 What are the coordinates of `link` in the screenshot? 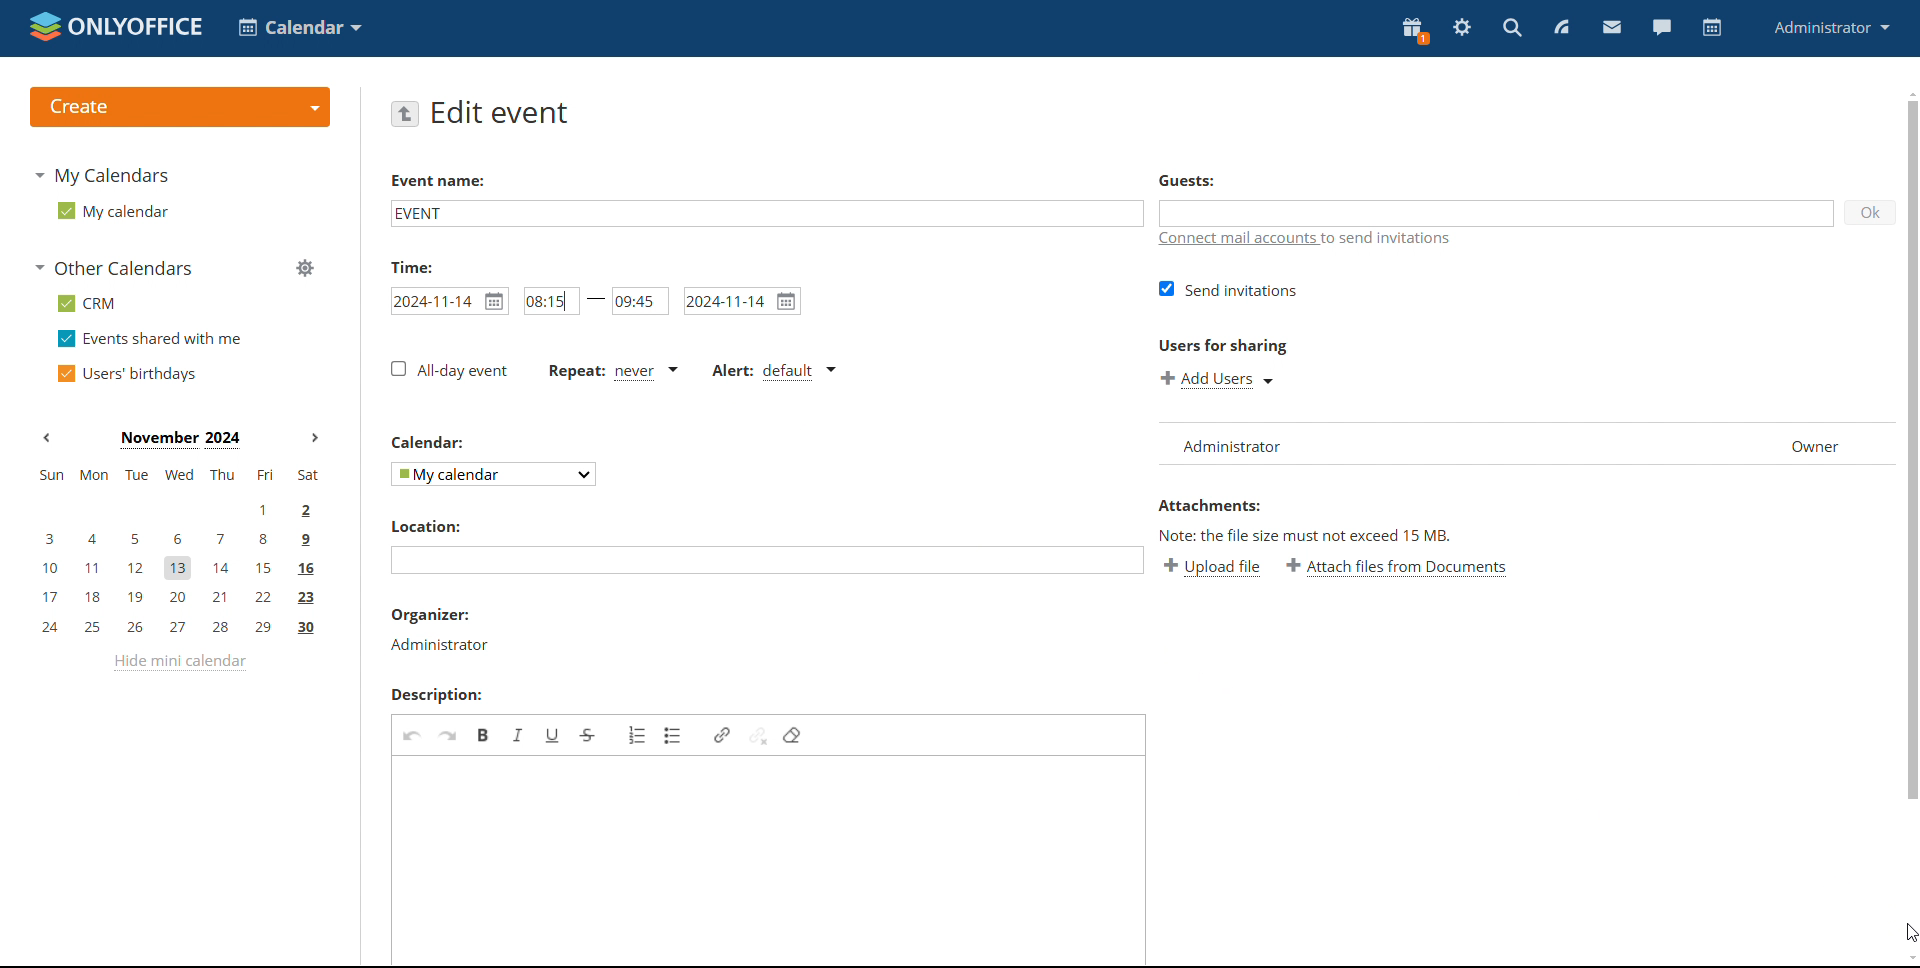 It's located at (721, 735).